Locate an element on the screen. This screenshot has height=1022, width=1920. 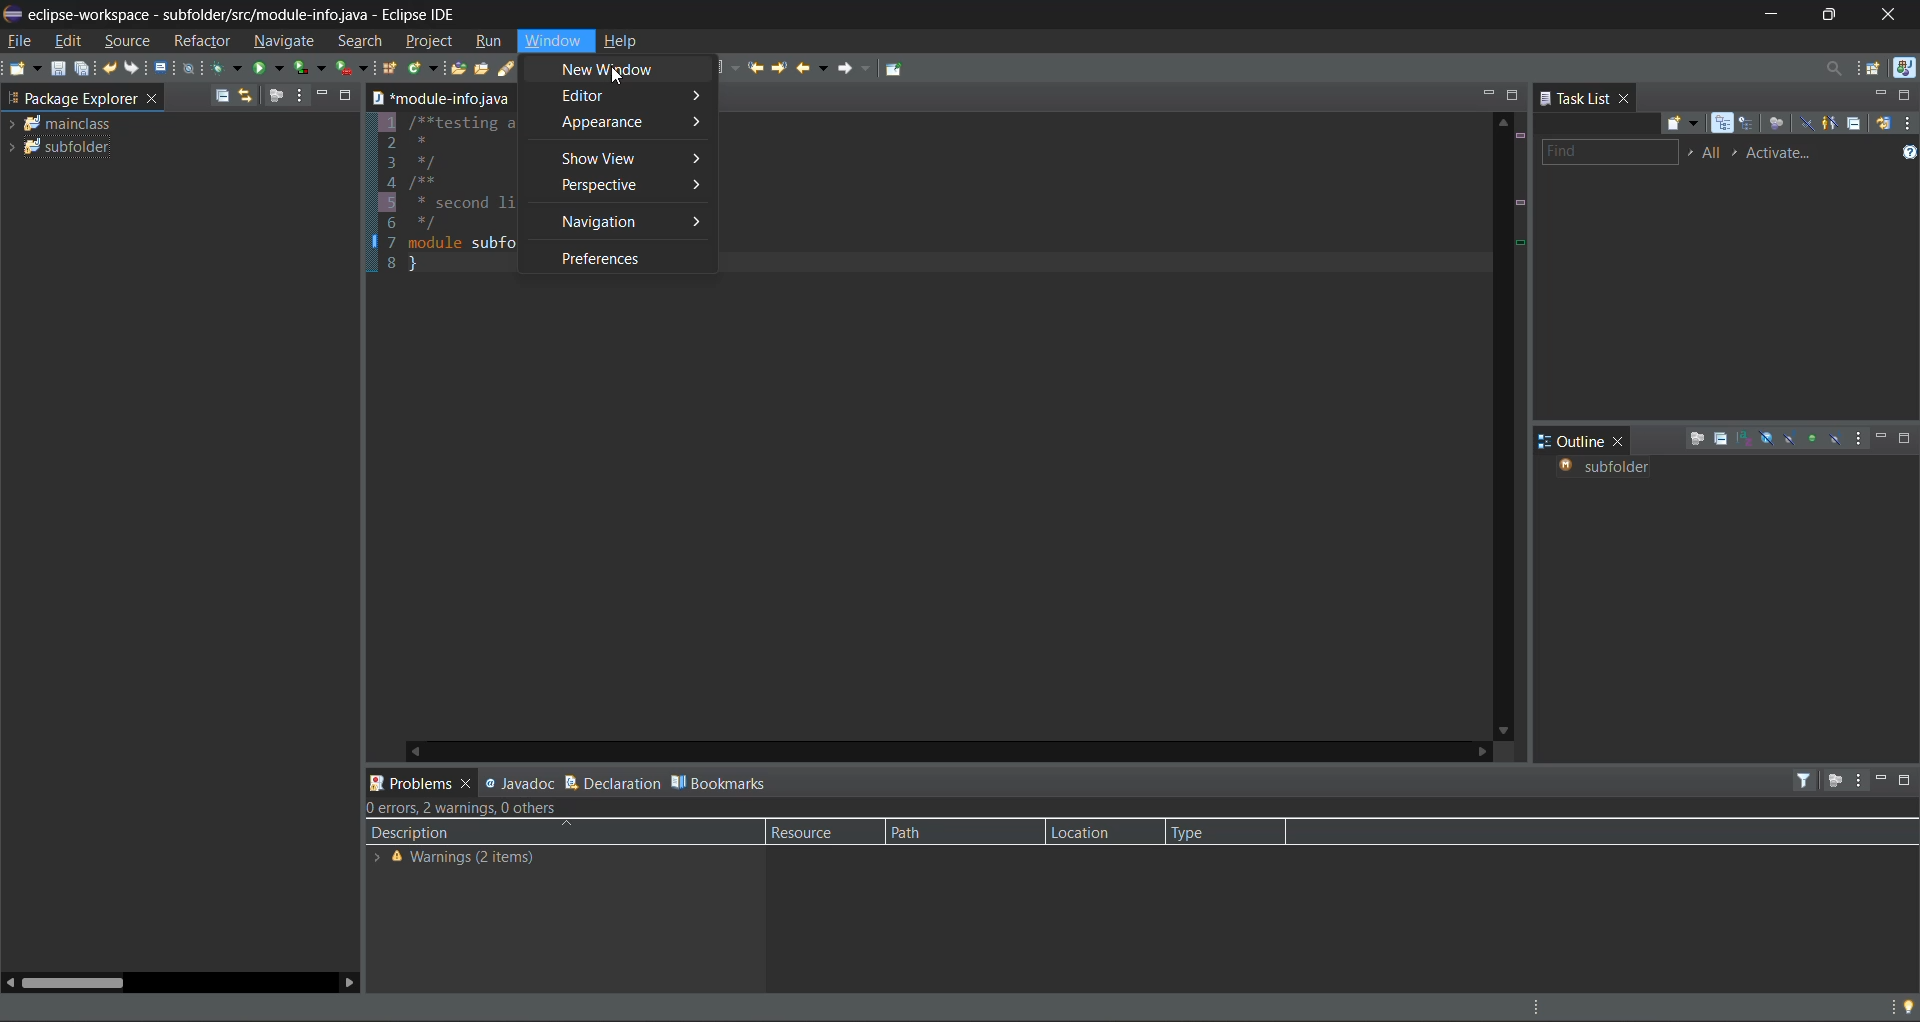
preferences is located at coordinates (609, 260).